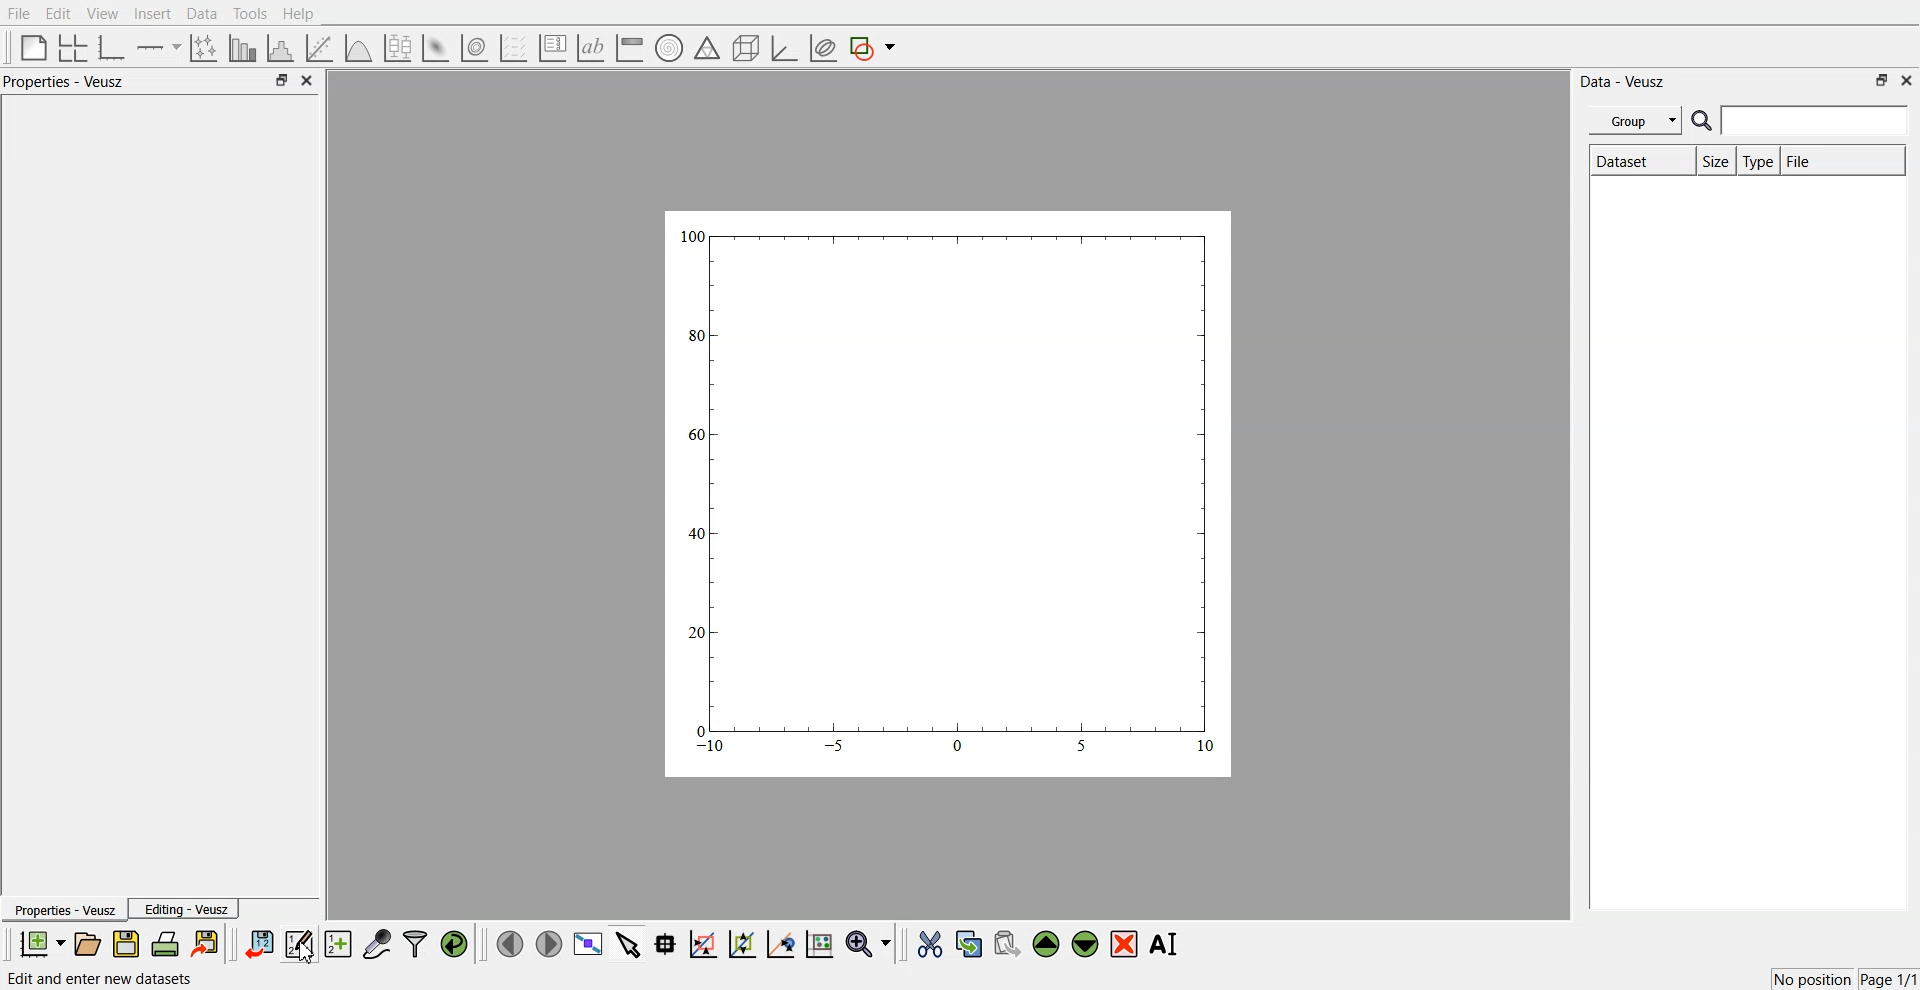  Describe the element at coordinates (113, 47) in the screenshot. I see `base graphs` at that location.